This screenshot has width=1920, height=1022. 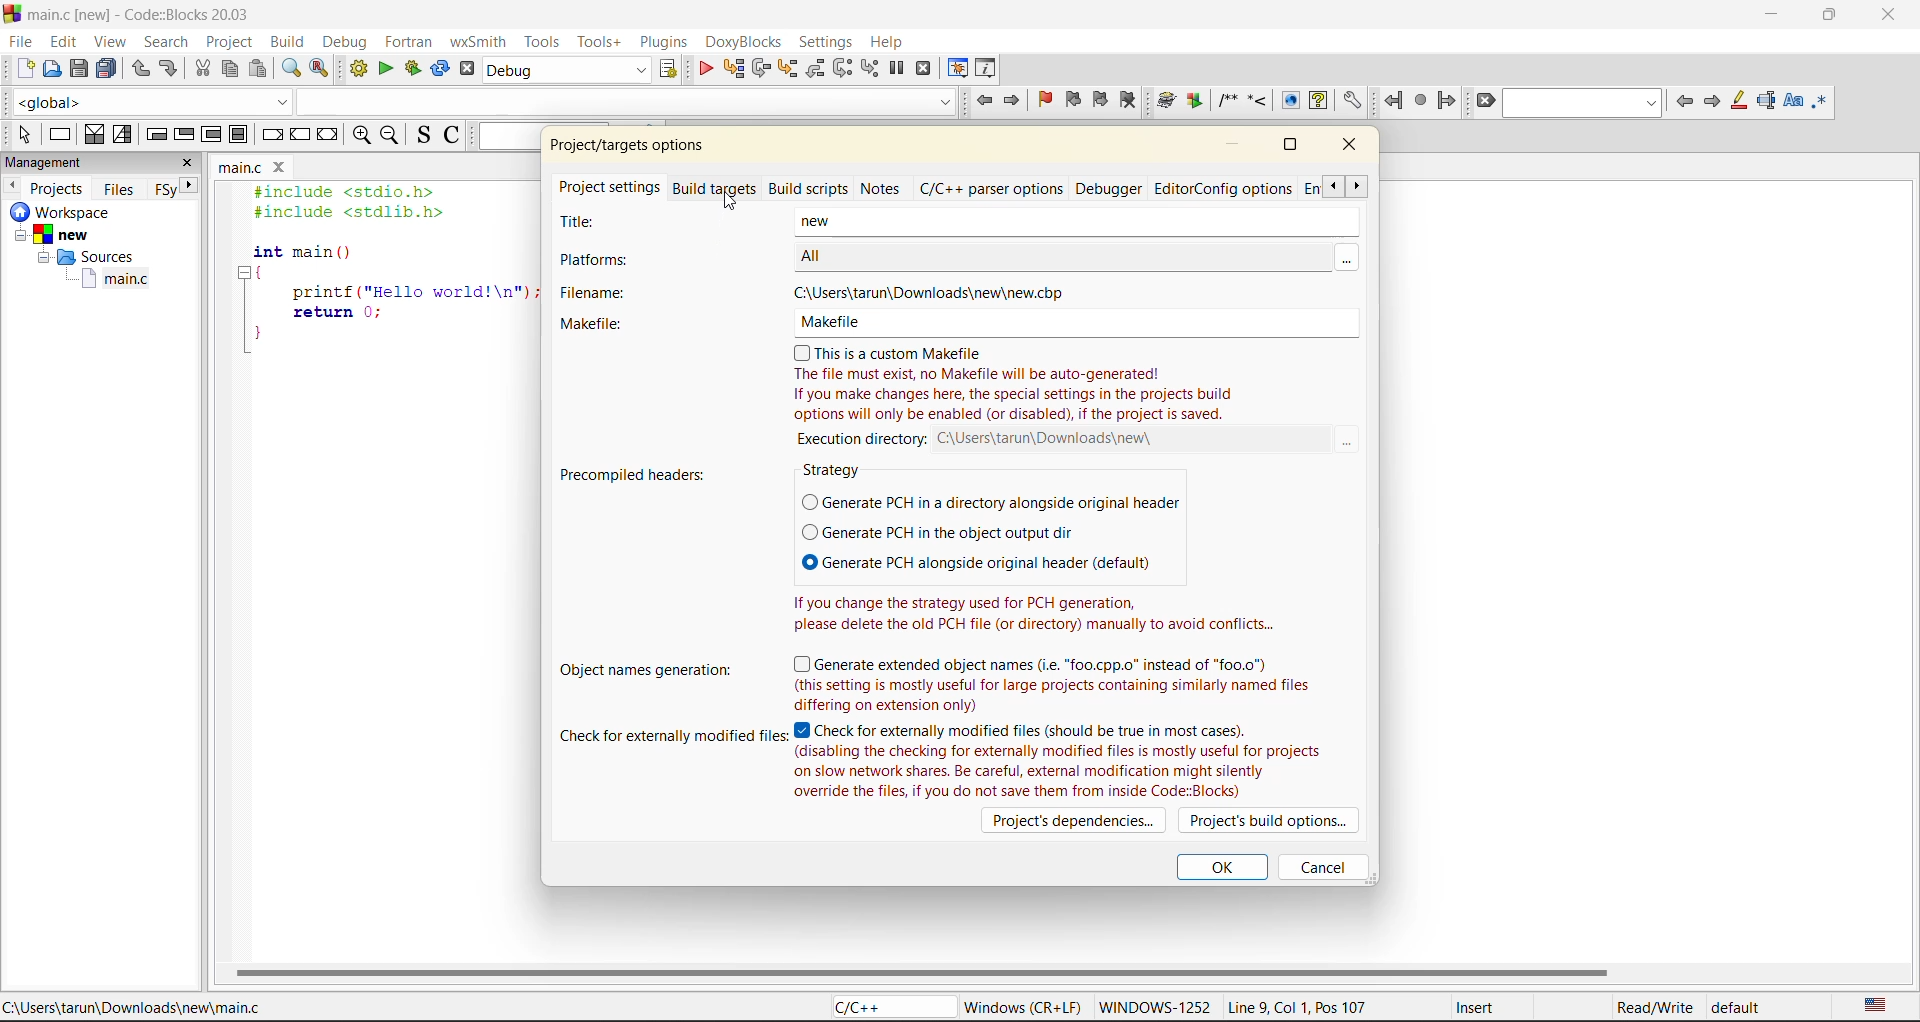 I want to click on object names generation, so click(x=642, y=677).